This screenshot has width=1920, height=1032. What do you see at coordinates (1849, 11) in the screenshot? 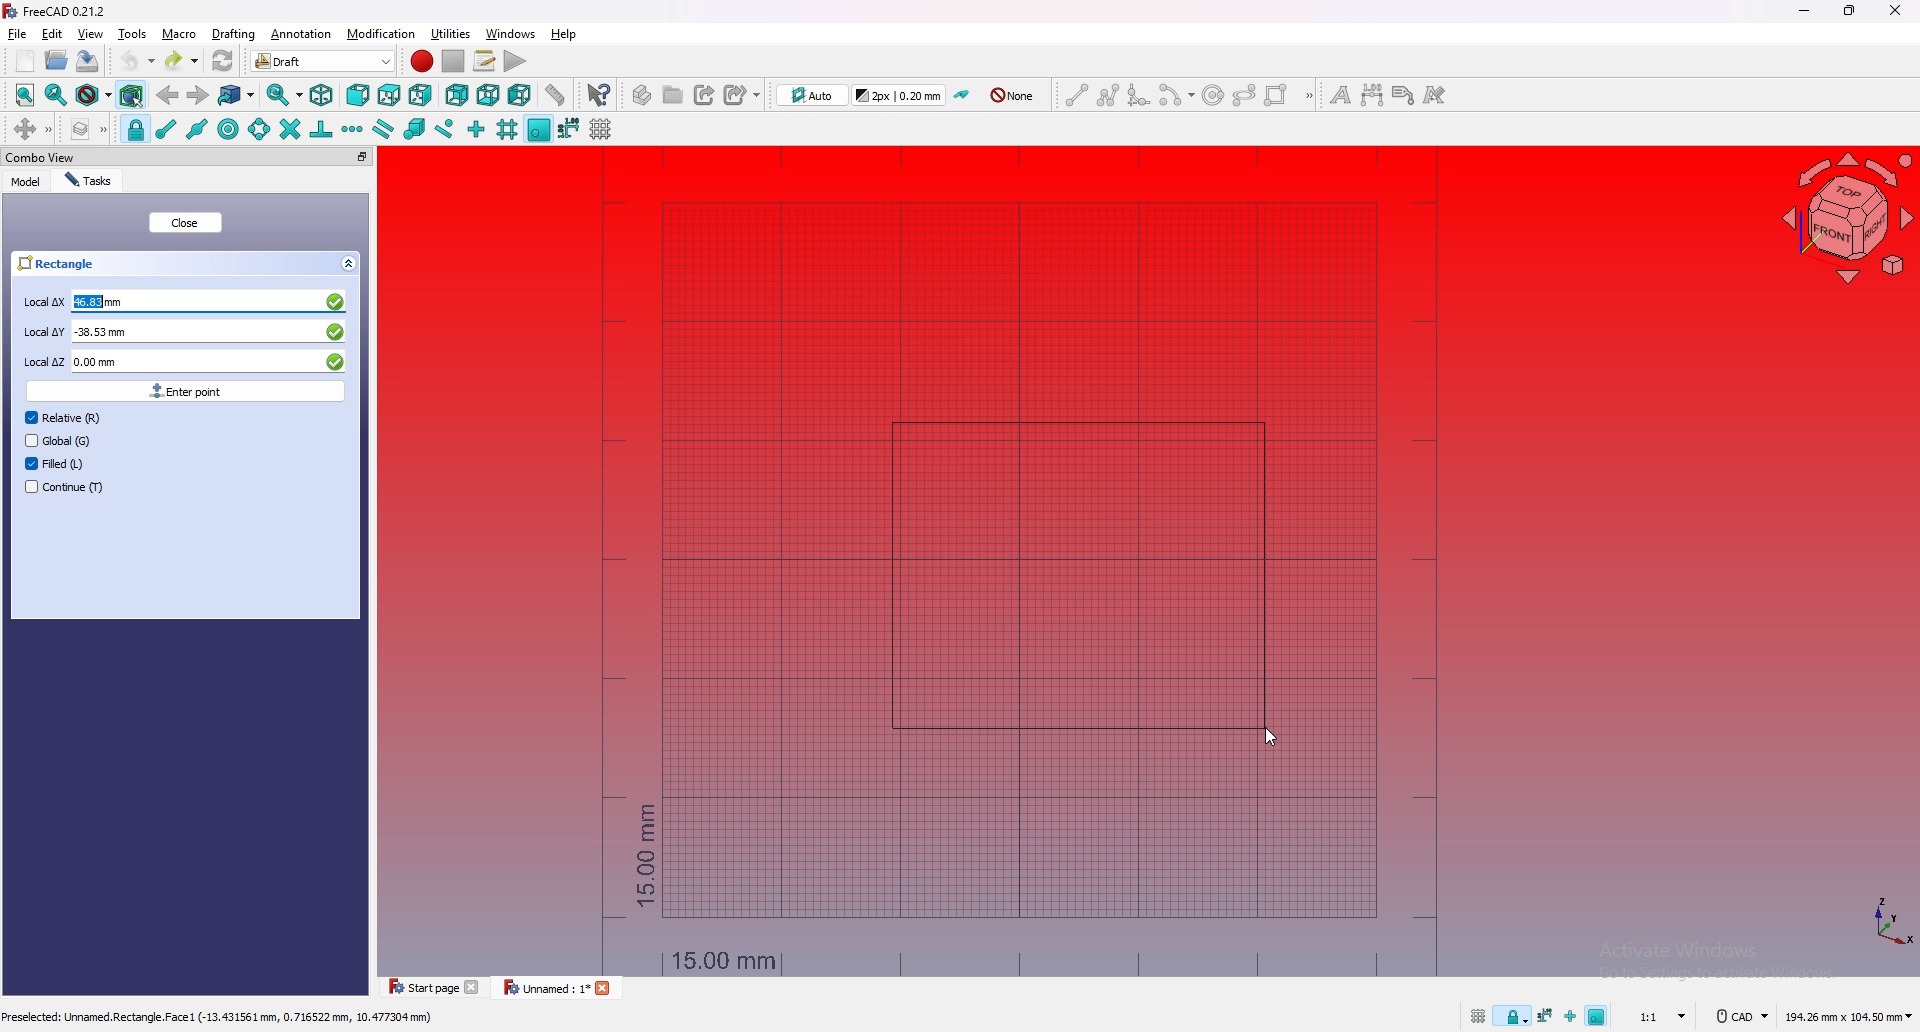
I see `resize` at bounding box center [1849, 11].